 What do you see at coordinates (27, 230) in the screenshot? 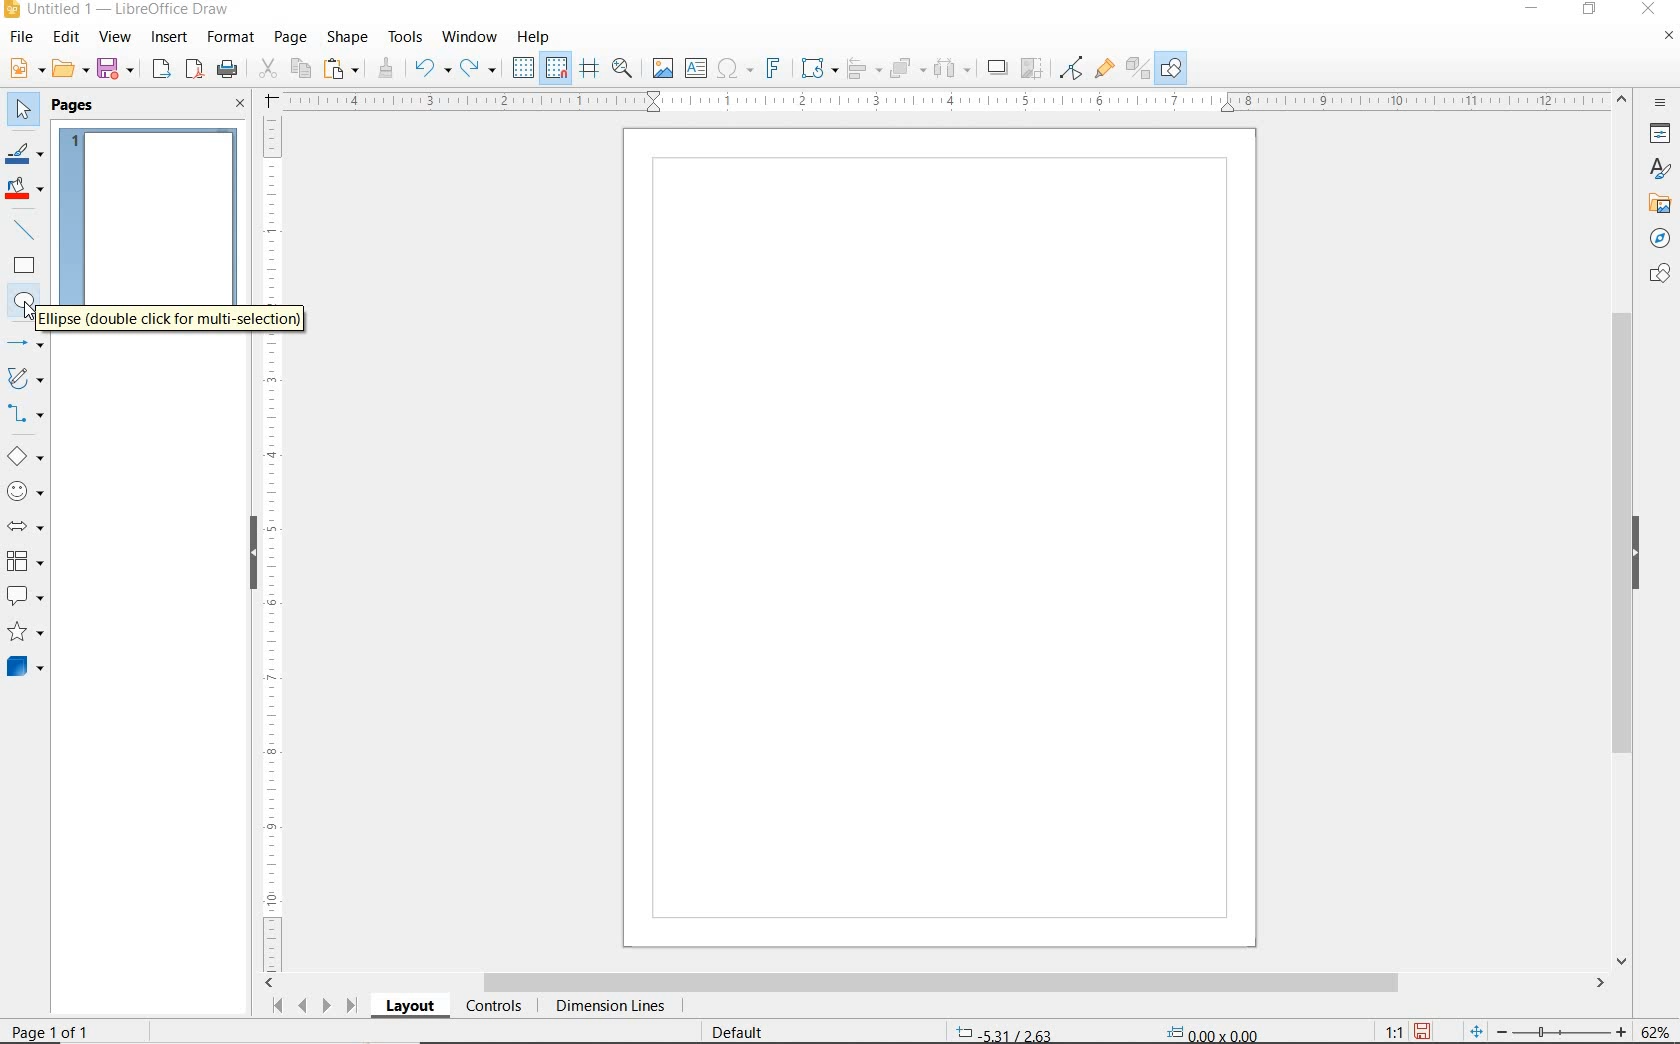
I see `INSERT LINE` at bounding box center [27, 230].